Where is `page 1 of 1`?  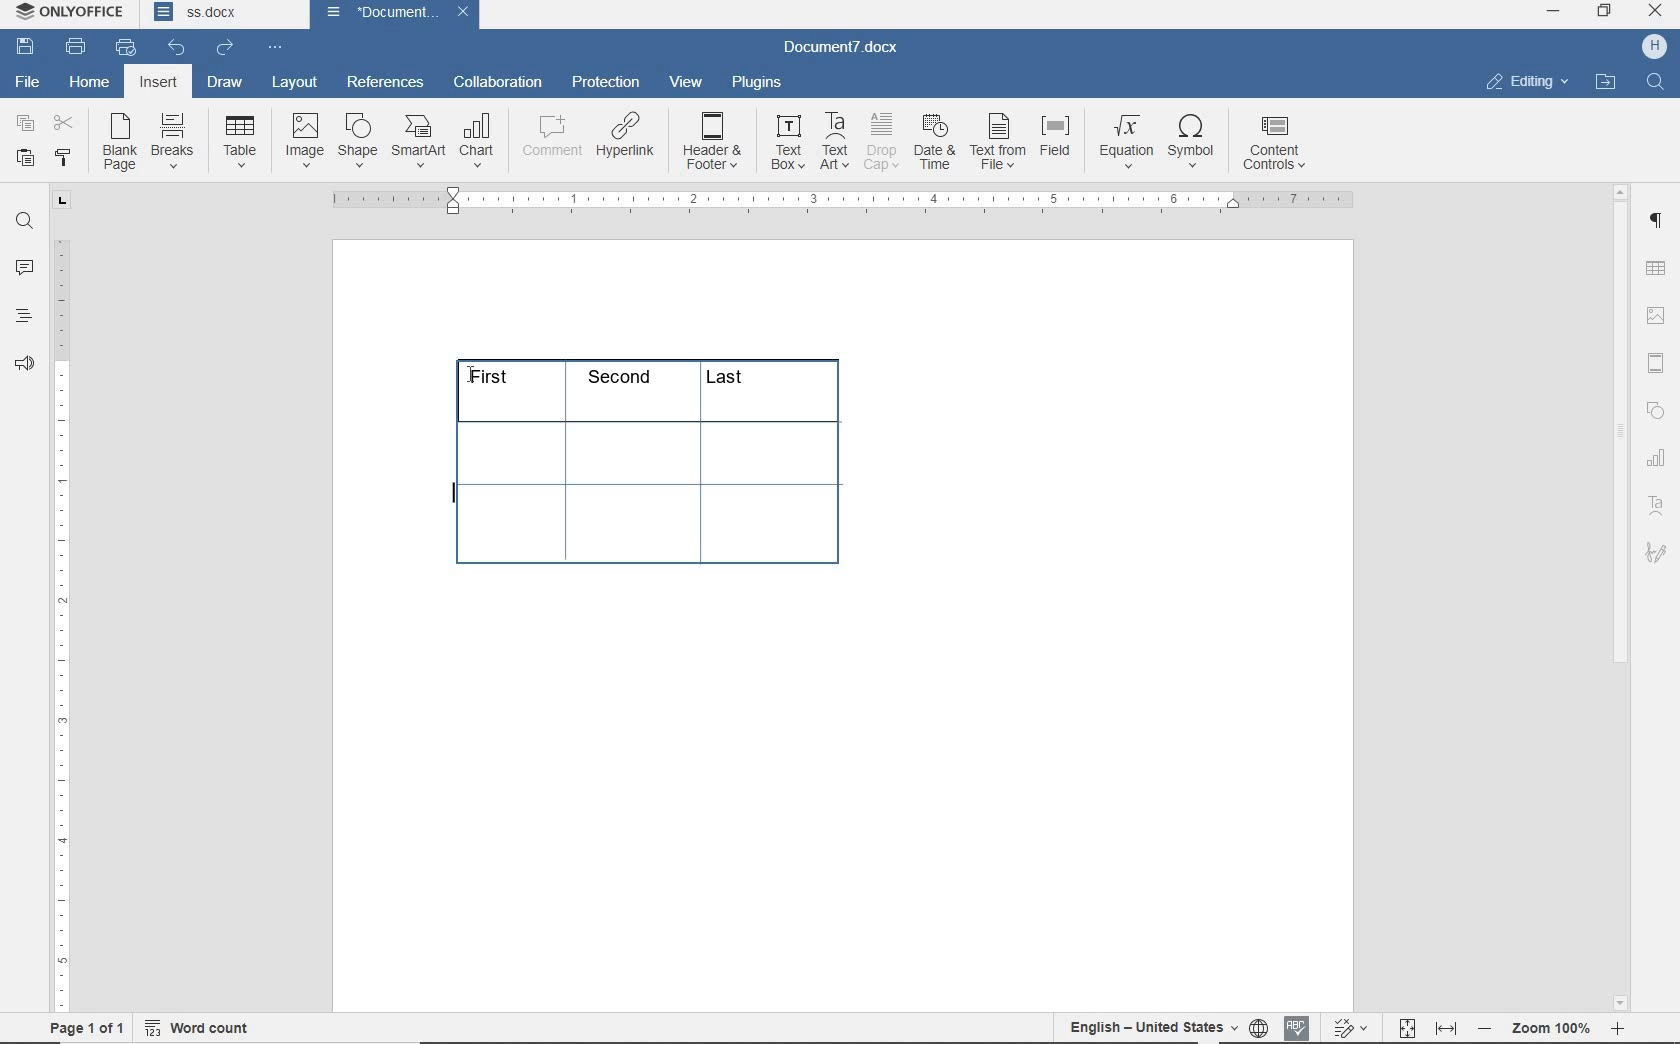 page 1 of 1 is located at coordinates (83, 1025).